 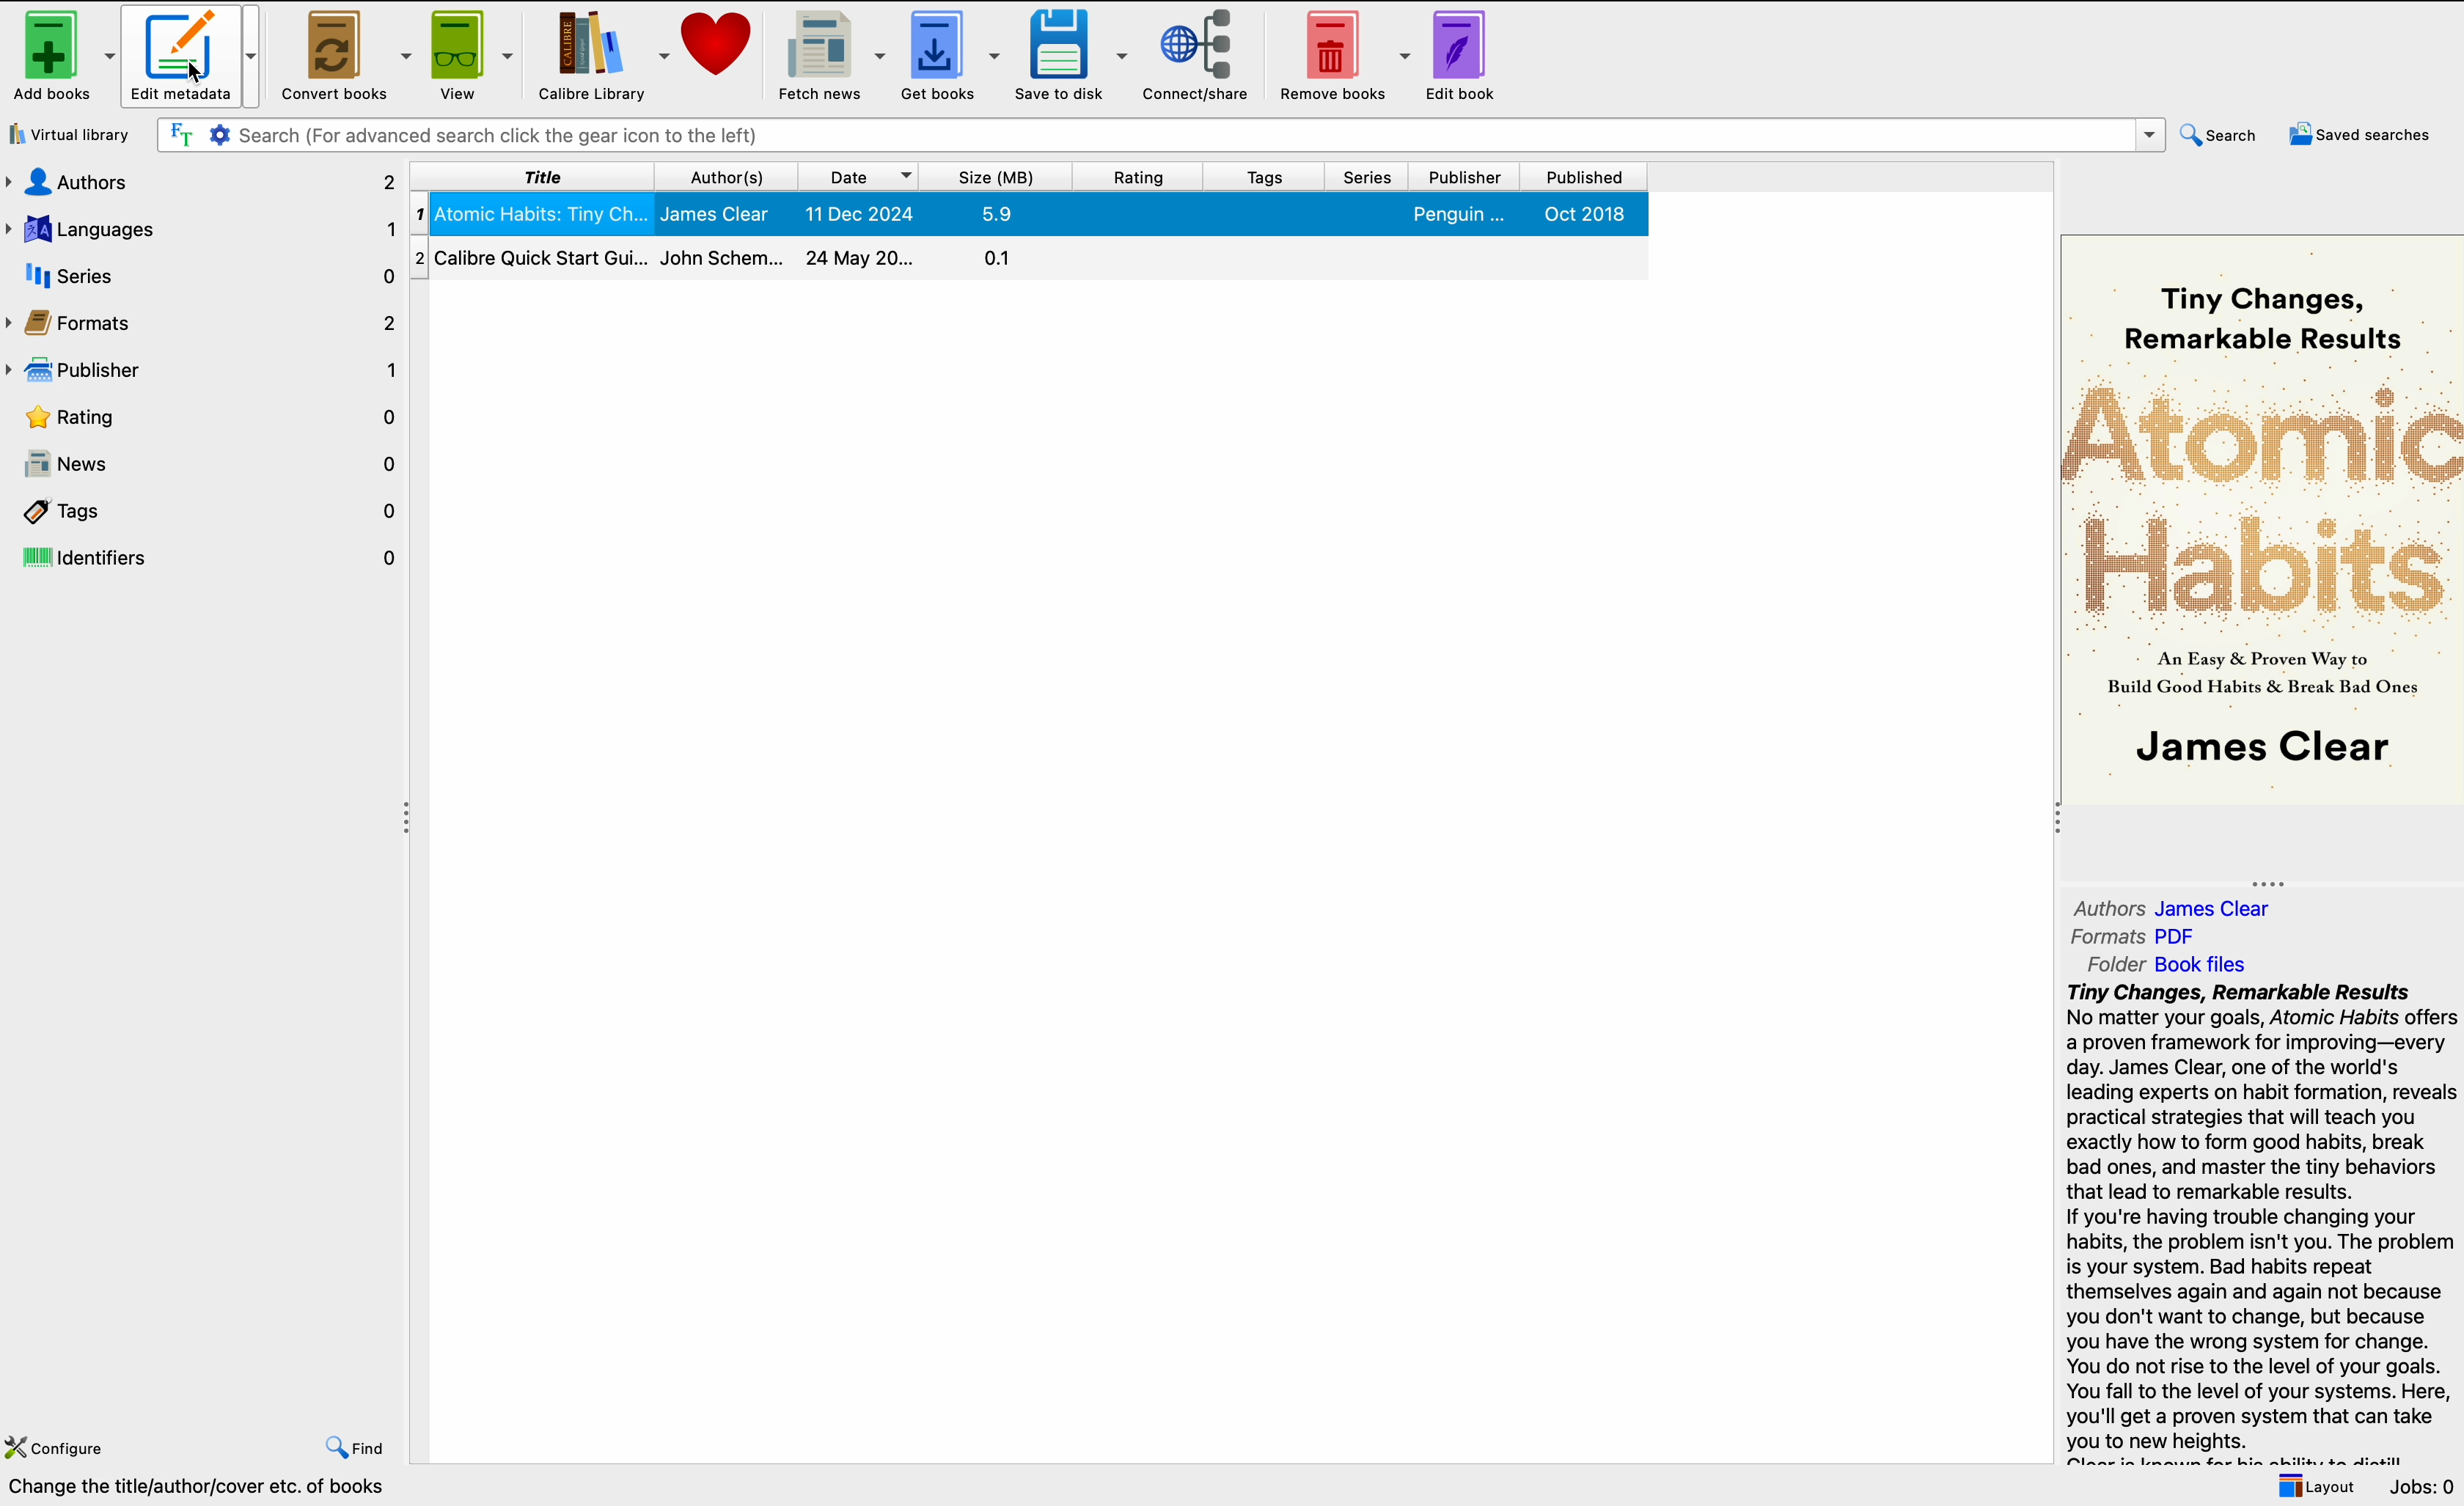 I want to click on series, so click(x=1370, y=178).